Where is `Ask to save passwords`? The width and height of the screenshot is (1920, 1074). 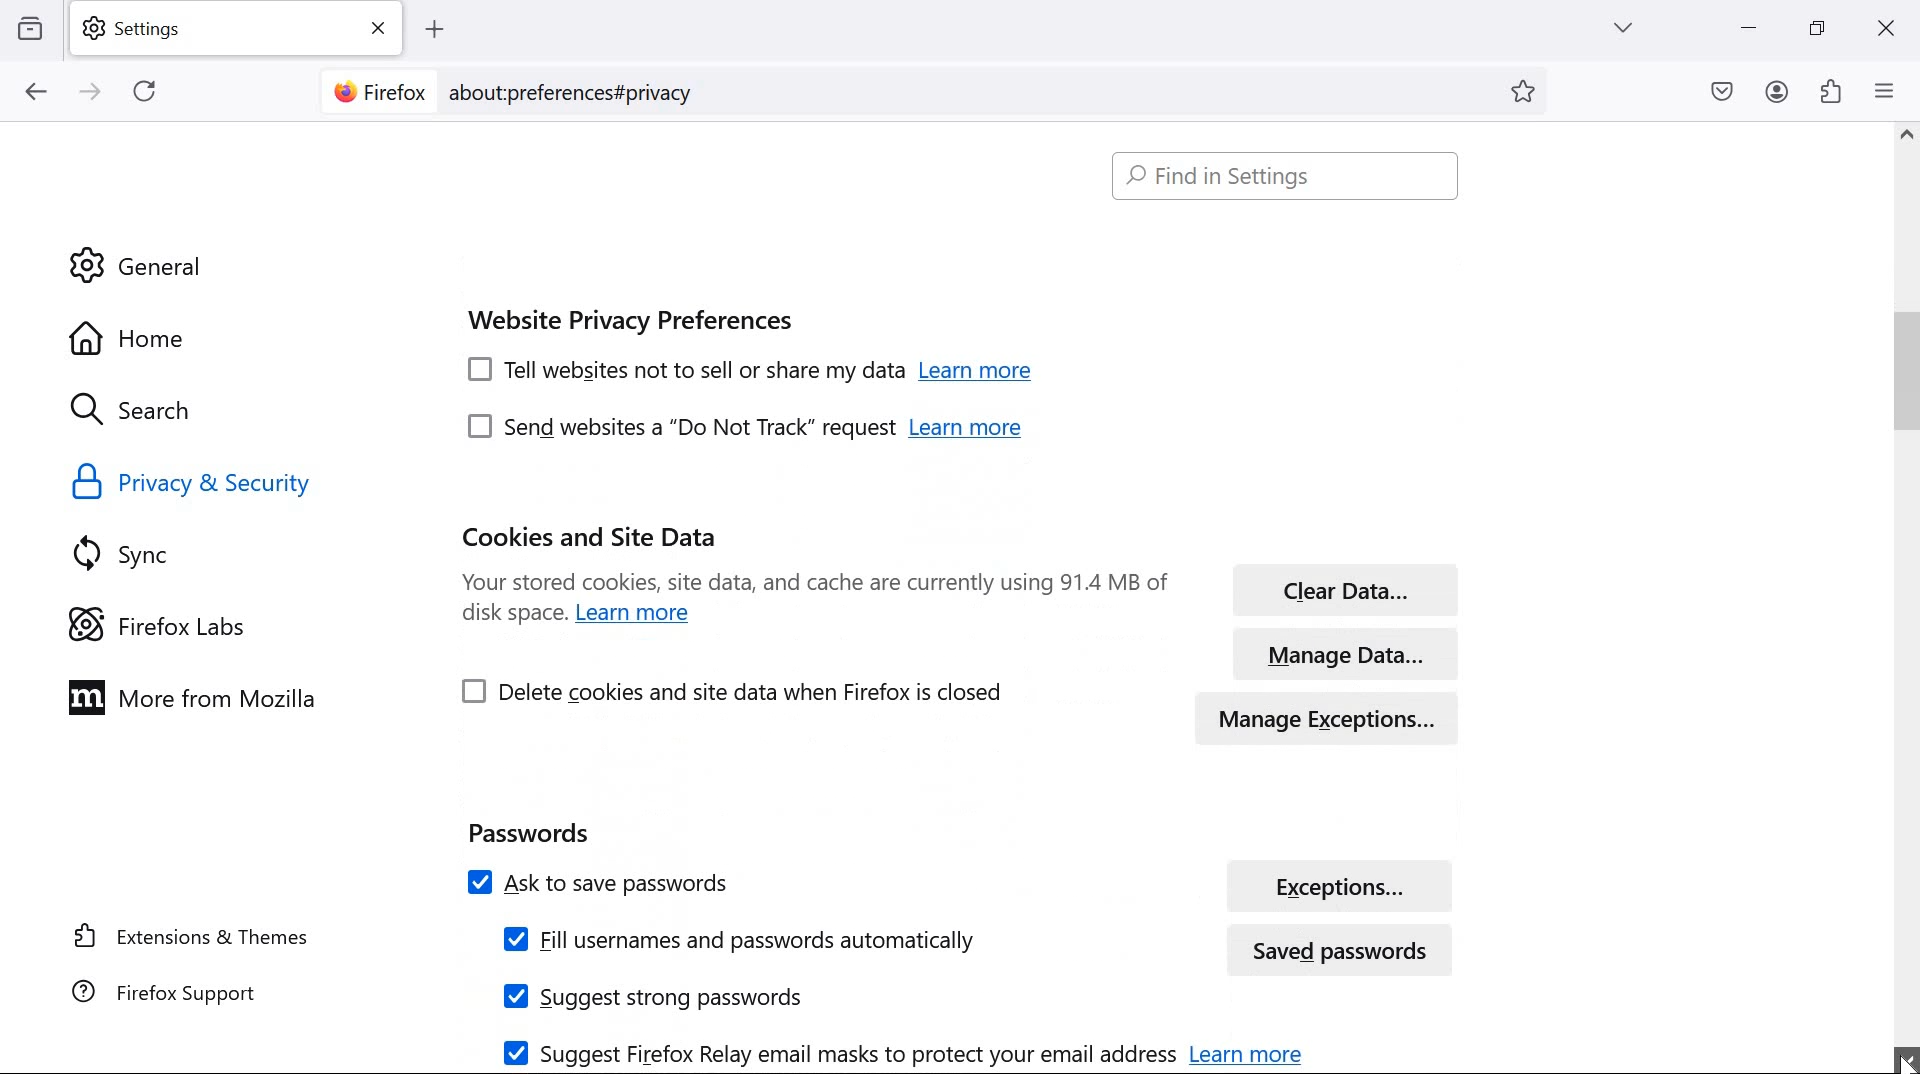 Ask to save passwords is located at coordinates (596, 881).